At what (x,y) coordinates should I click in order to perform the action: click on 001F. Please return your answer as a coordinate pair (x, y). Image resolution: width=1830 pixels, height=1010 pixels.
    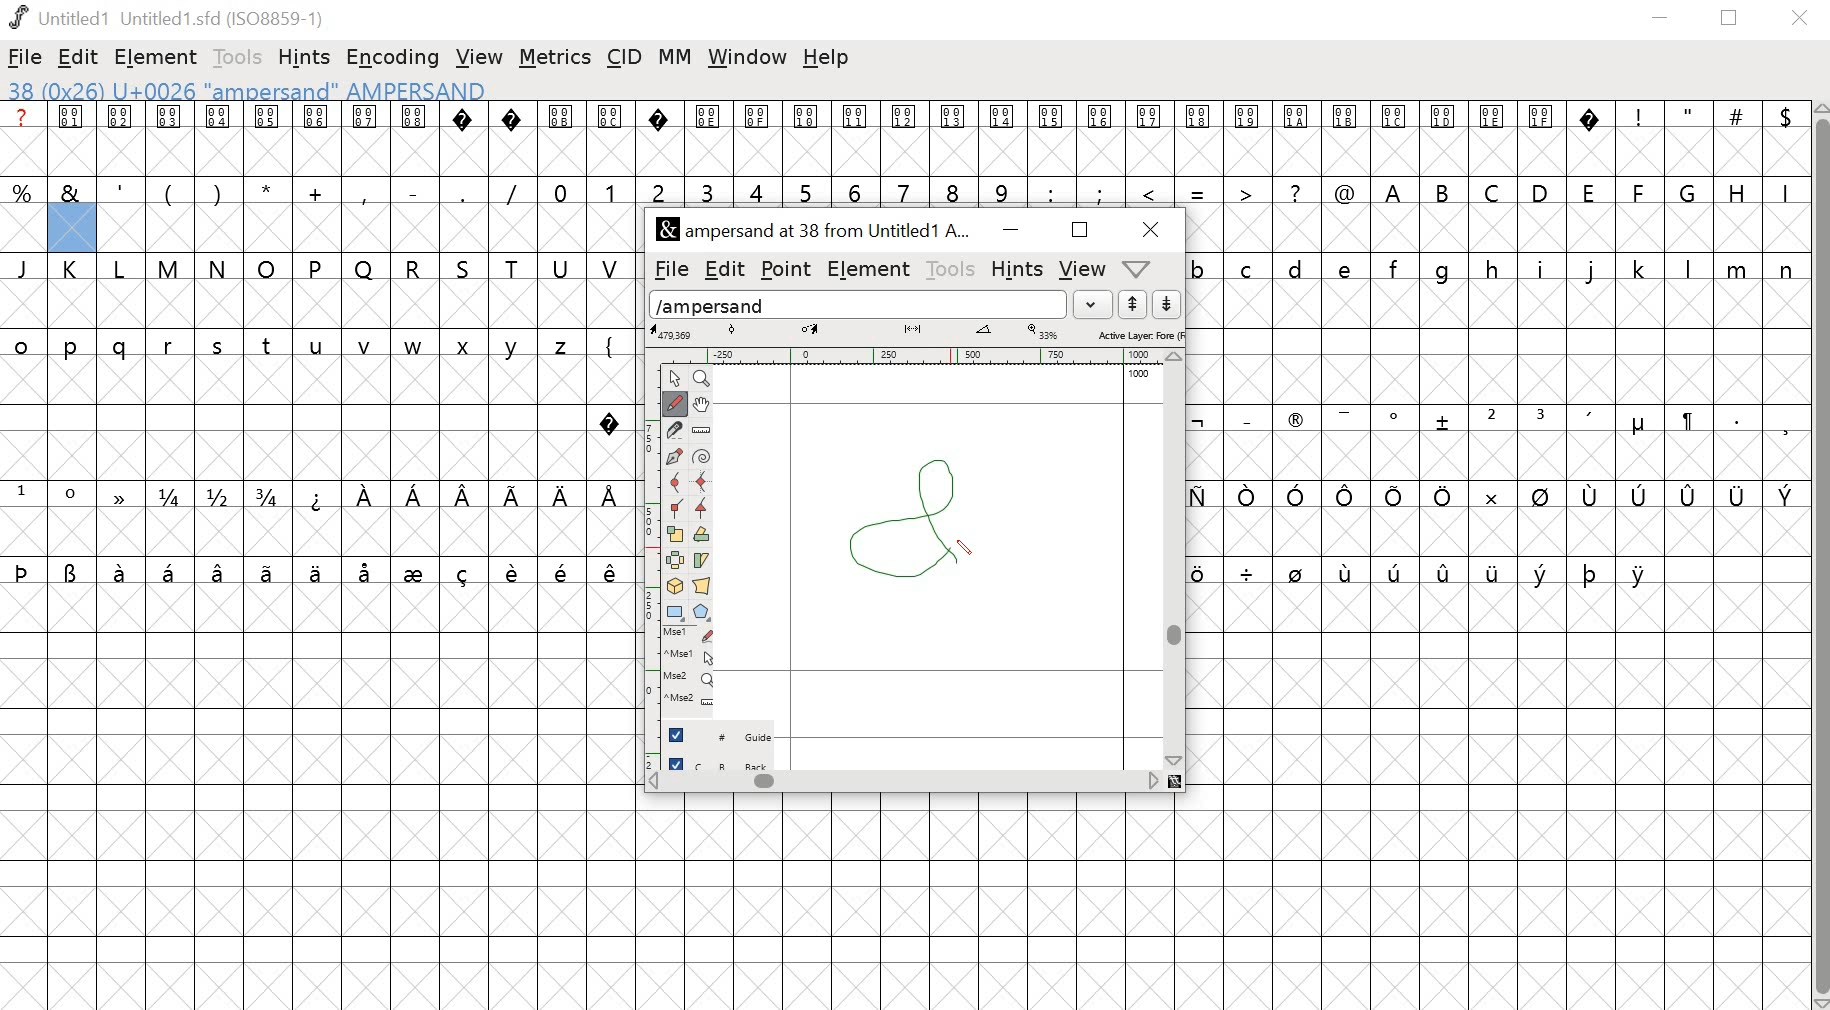
    Looking at the image, I should click on (1541, 138).